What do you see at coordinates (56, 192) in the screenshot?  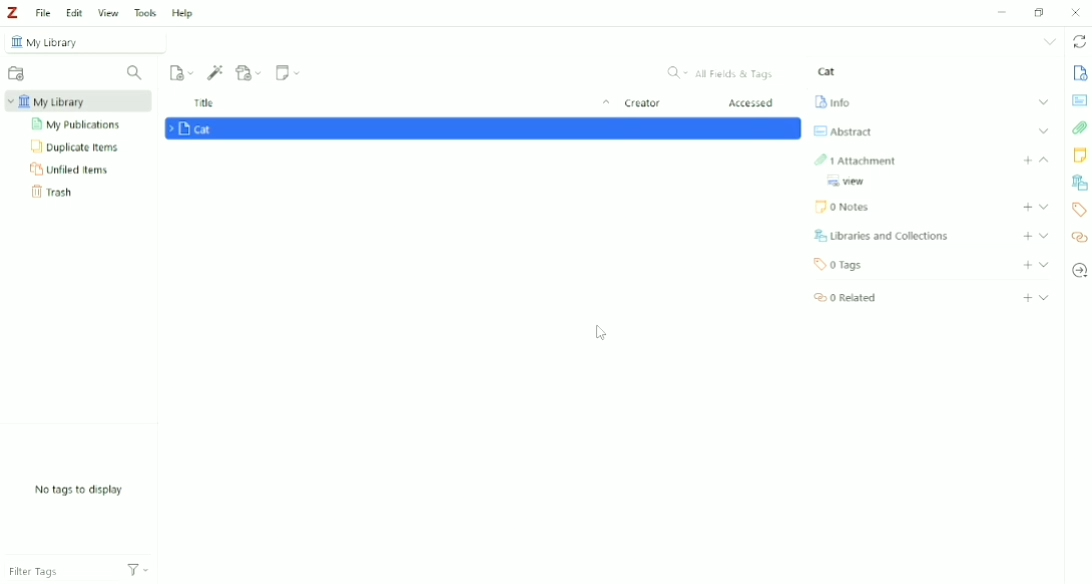 I see `Trash` at bounding box center [56, 192].